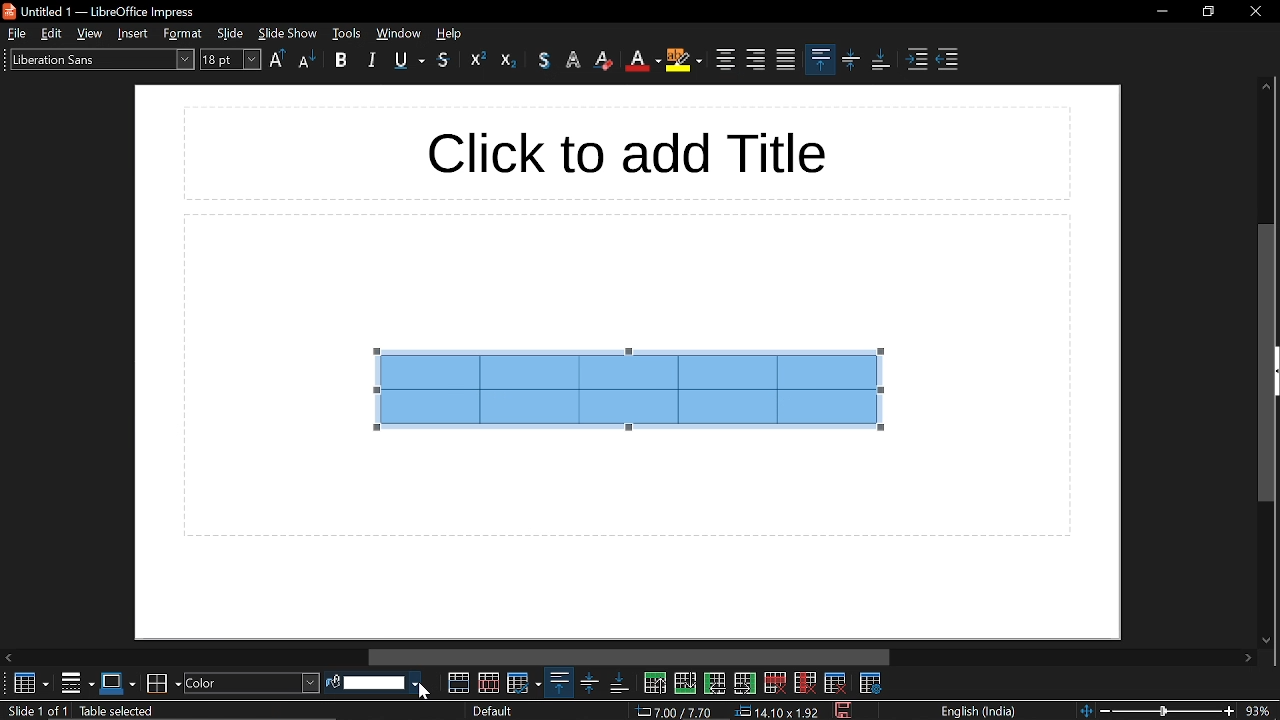 This screenshot has height=720, width=1280. What do you see at coordinates (289, 33) in the screenshot?
I see `slide show` at bounding box center [289, 33].